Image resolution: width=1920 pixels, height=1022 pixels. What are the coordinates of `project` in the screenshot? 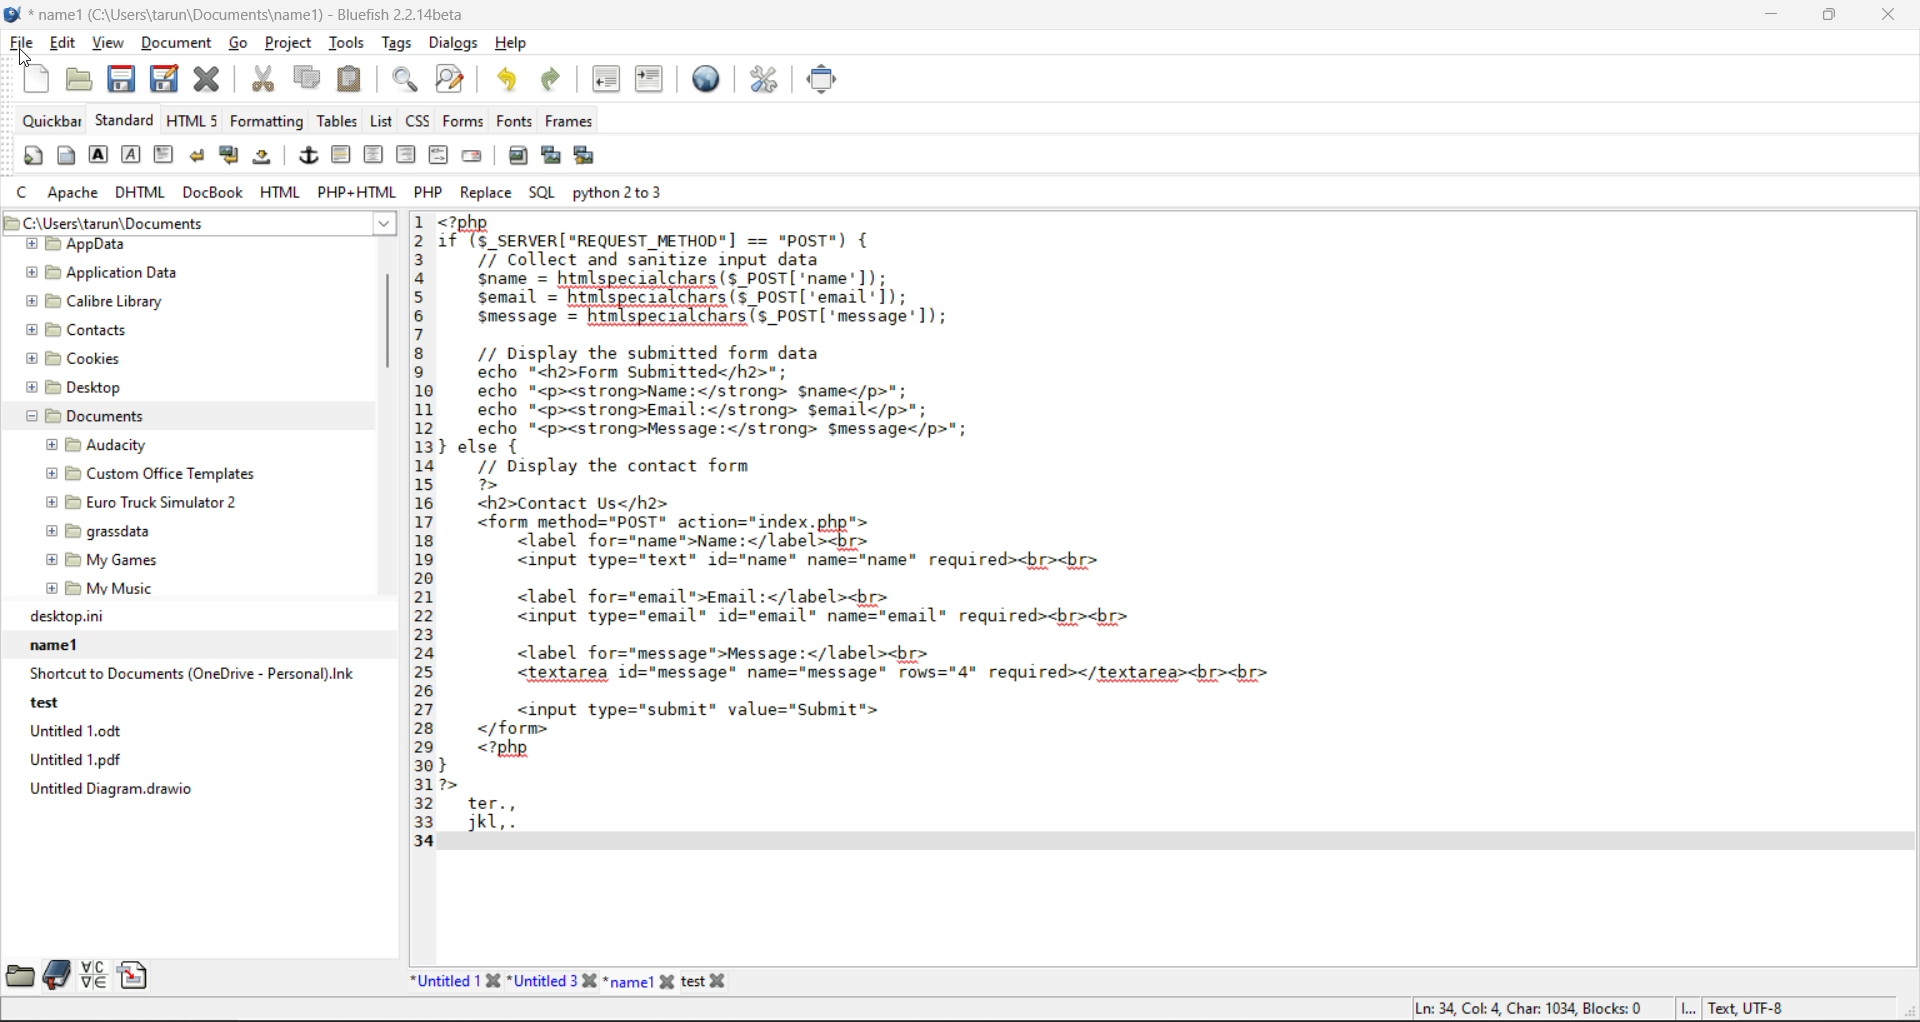 It's located at (289, 43).